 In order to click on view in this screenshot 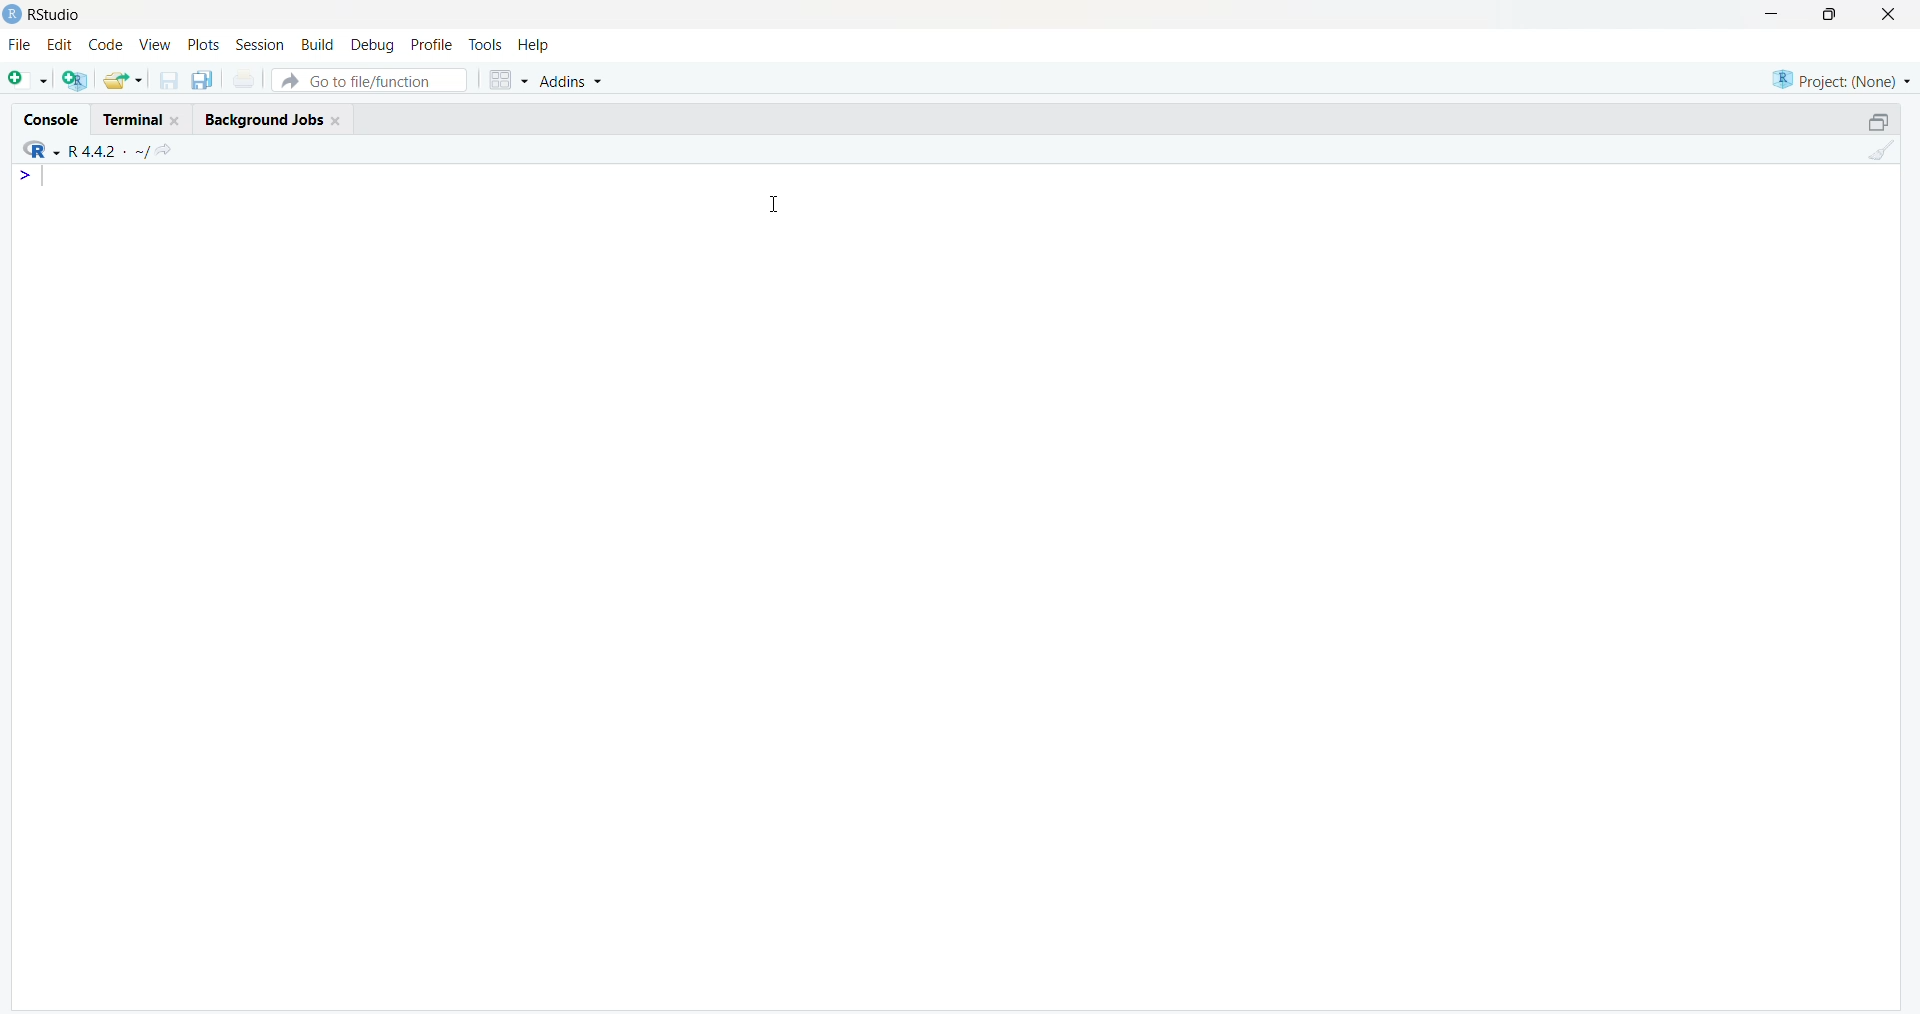, I will do `click(156, 46)`.